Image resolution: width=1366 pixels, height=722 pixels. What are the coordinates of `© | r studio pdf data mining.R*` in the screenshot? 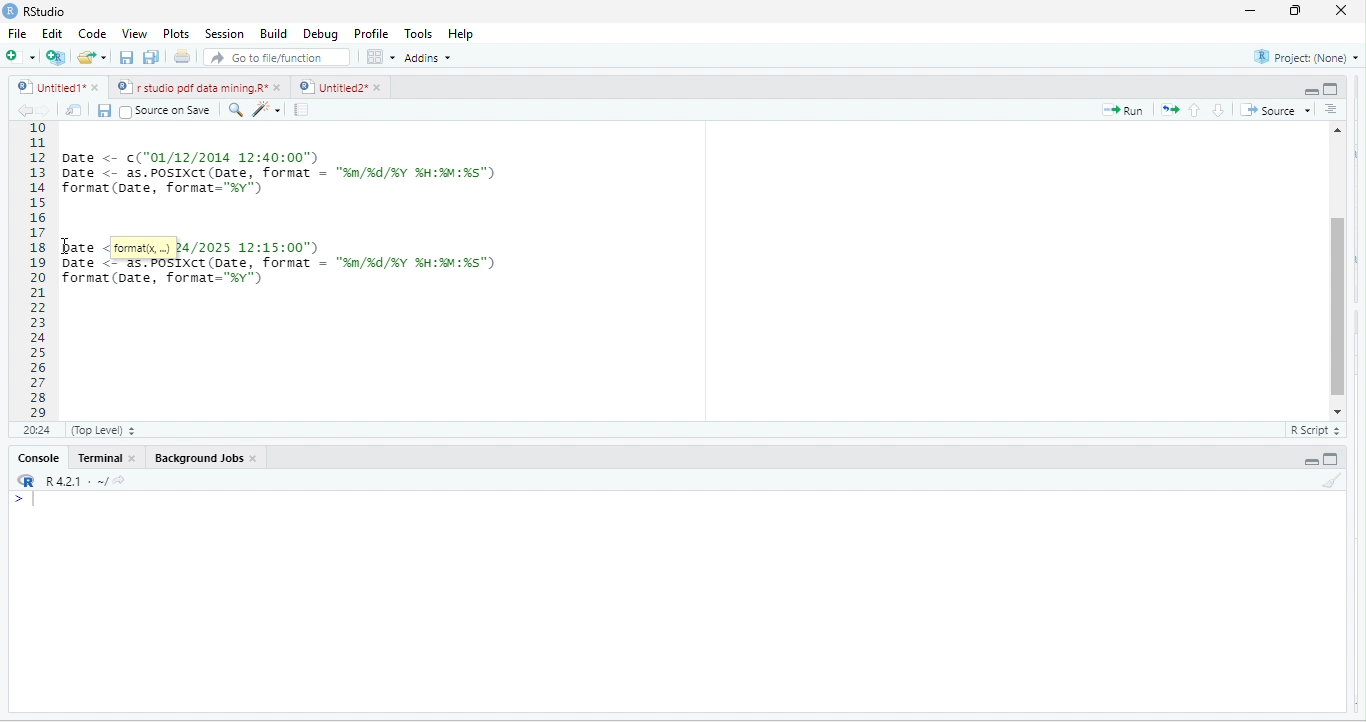 It's located at (193, 88).